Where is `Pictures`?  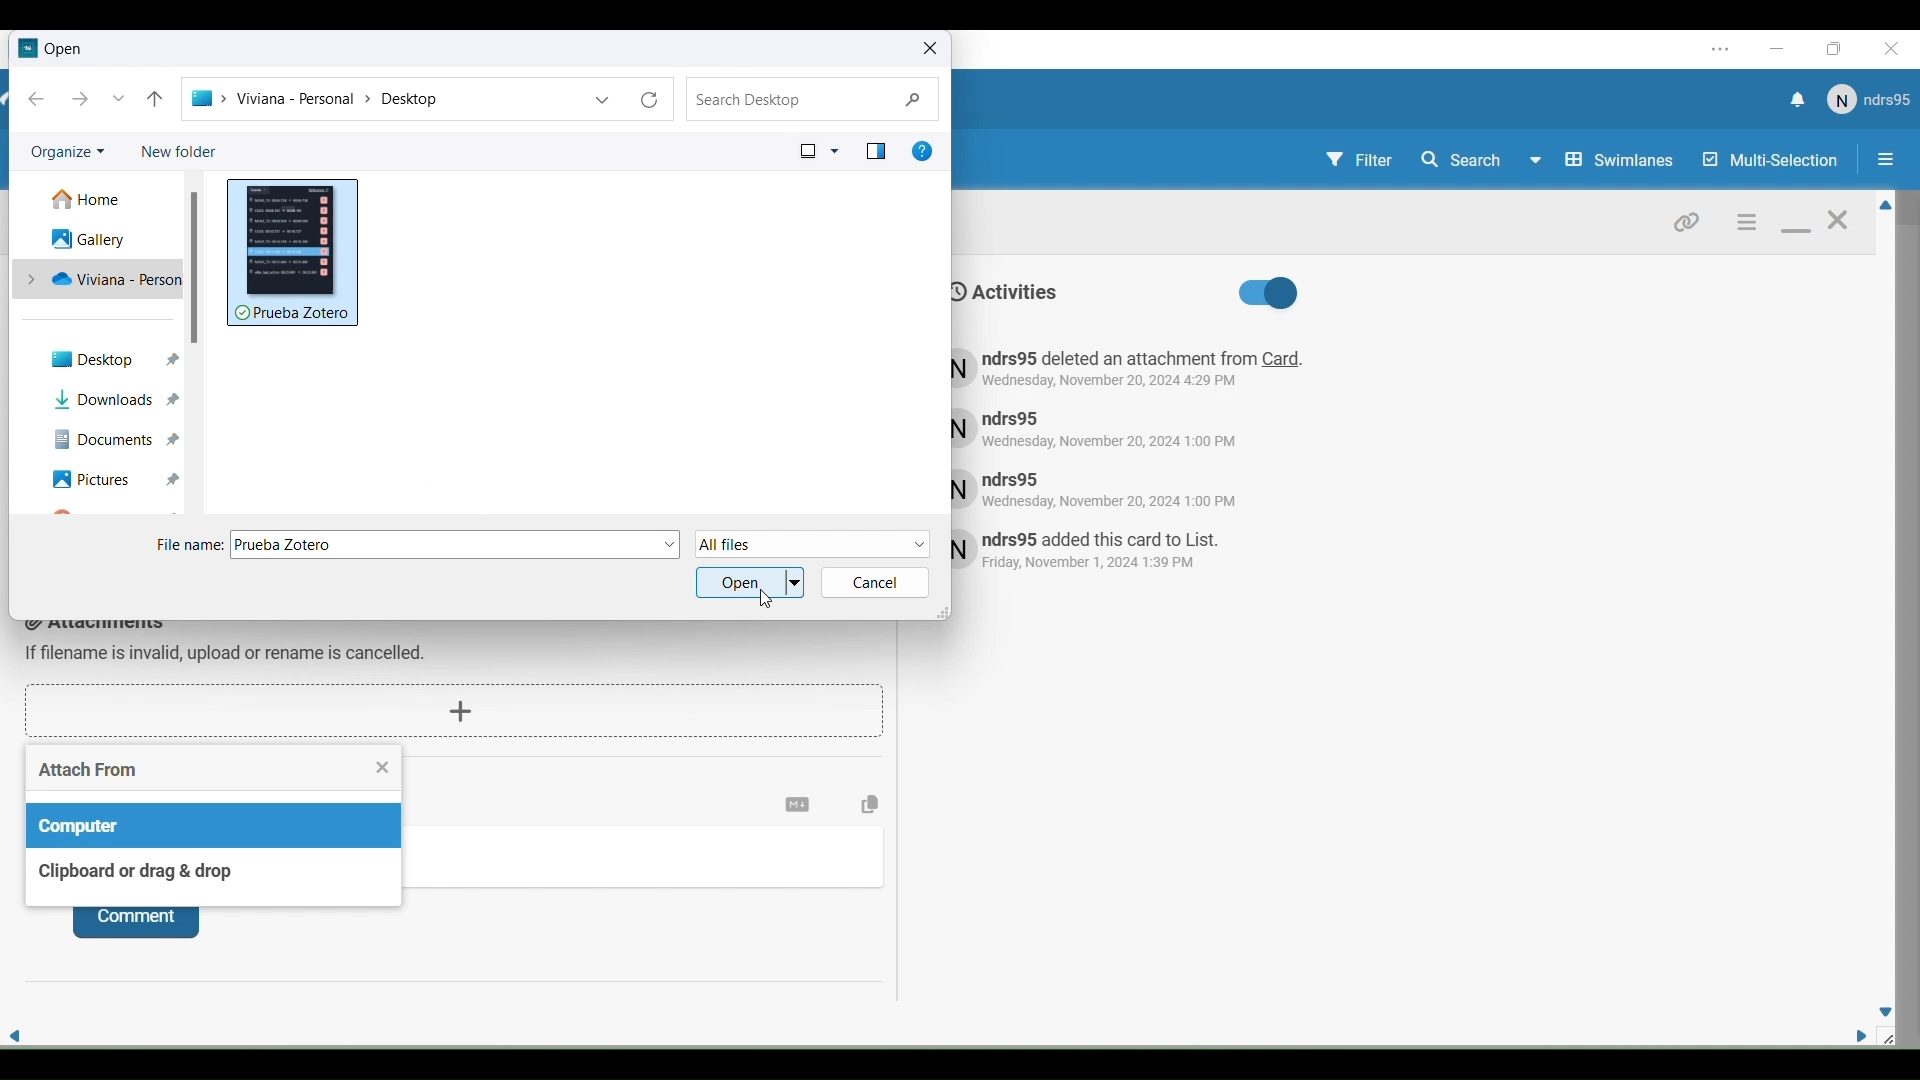
Pictures is located at coordinates (111, 480).